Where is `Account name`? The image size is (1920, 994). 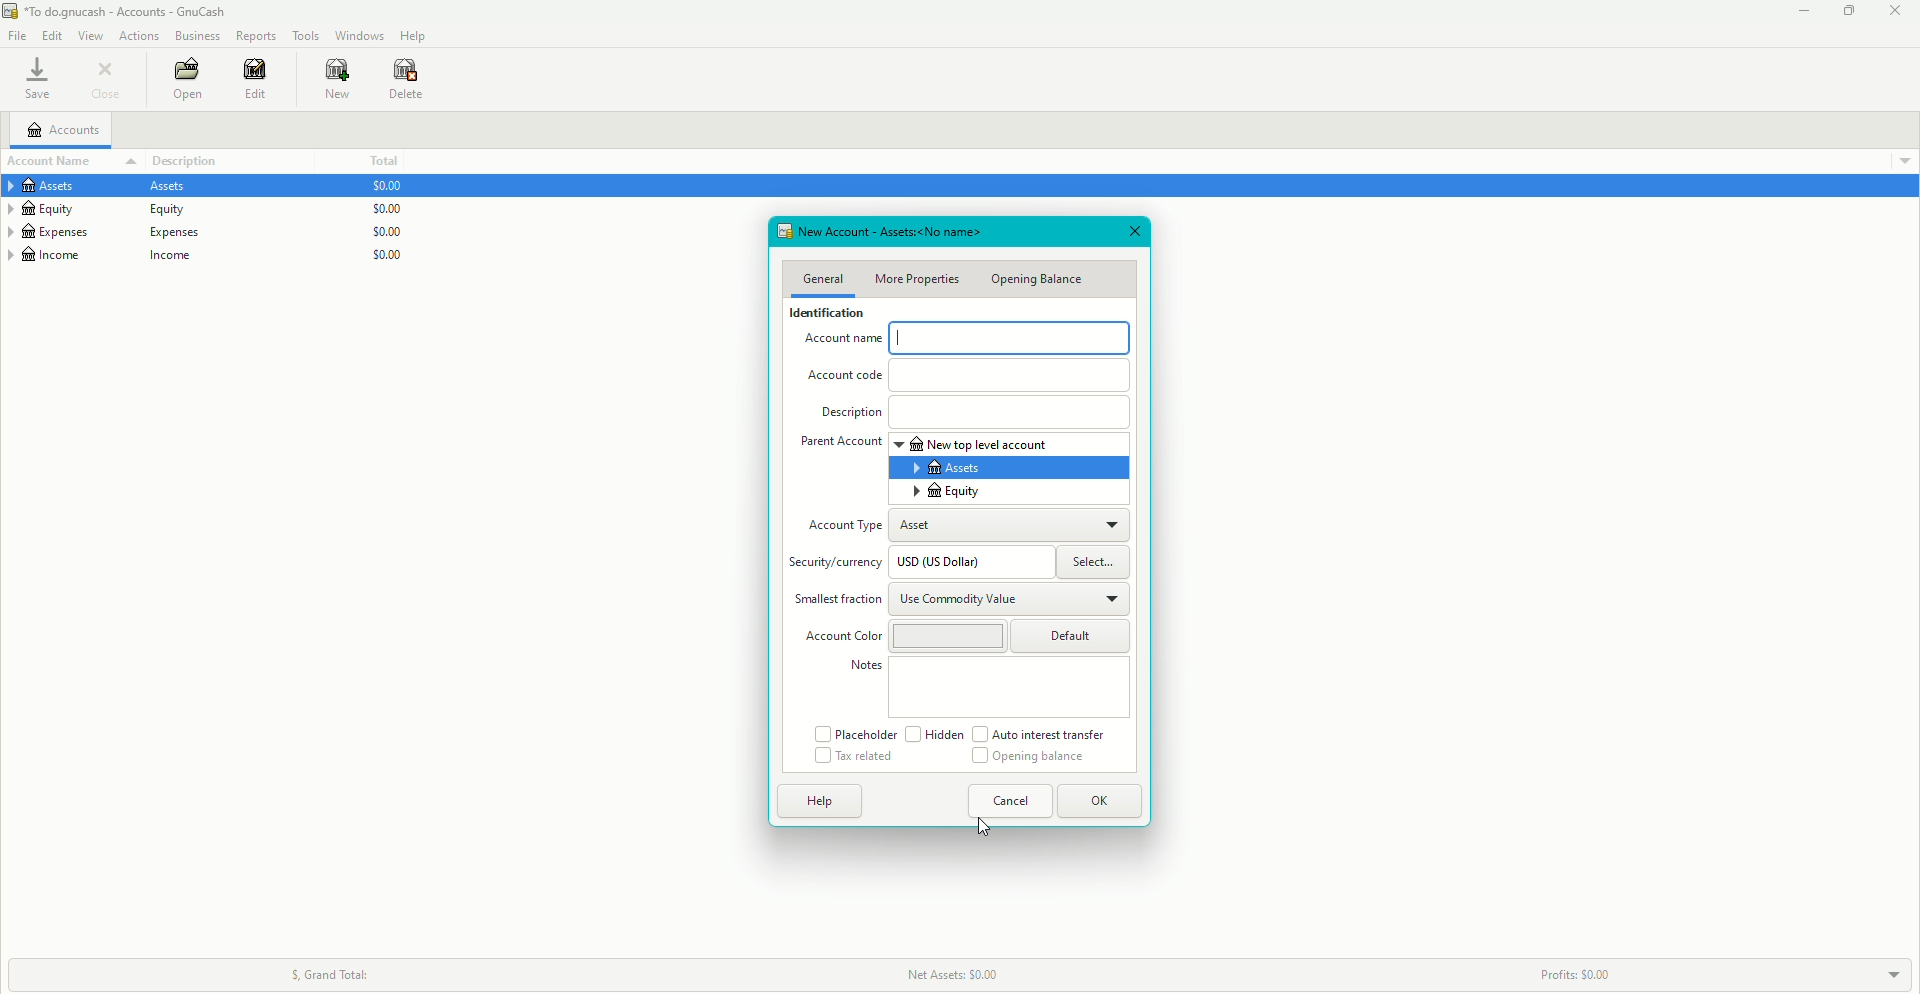 Account name is located at coordinates (838, 343).